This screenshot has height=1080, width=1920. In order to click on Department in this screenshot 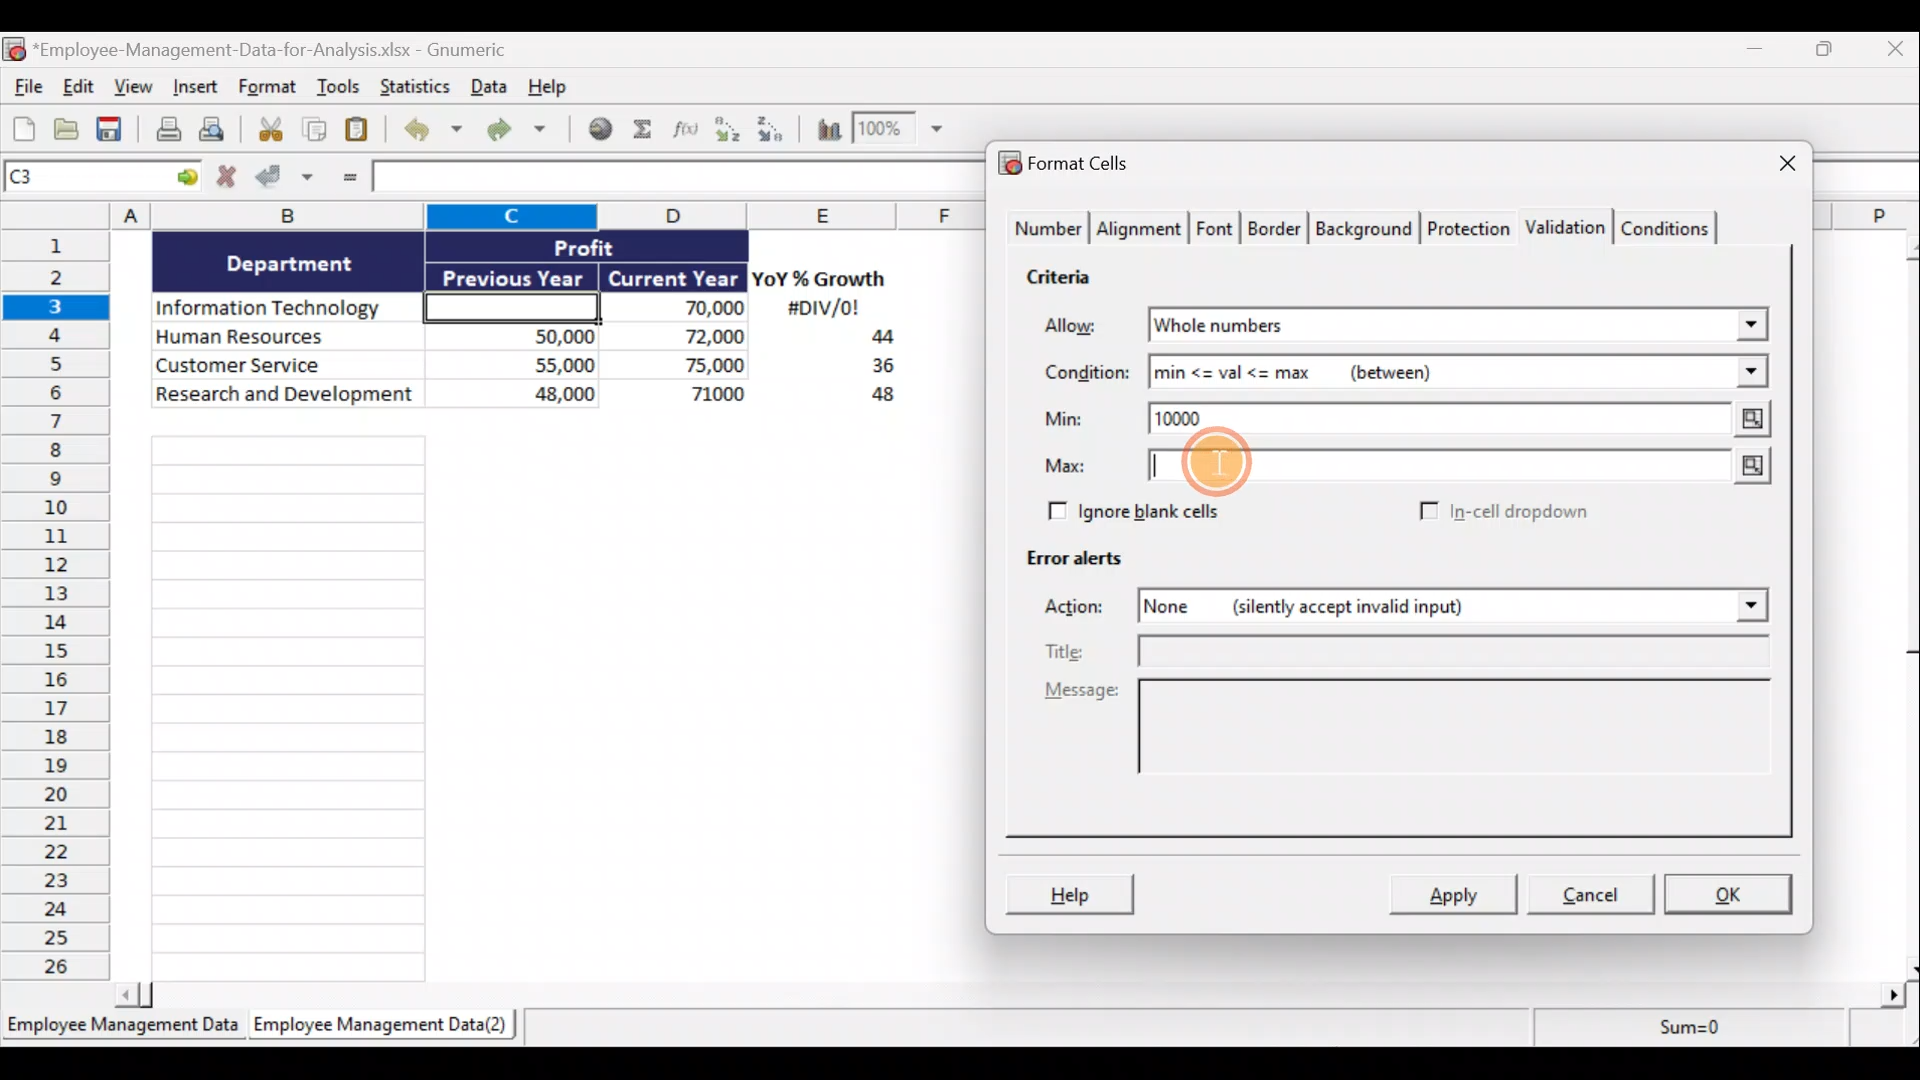, I will do `click(290, 262)`.